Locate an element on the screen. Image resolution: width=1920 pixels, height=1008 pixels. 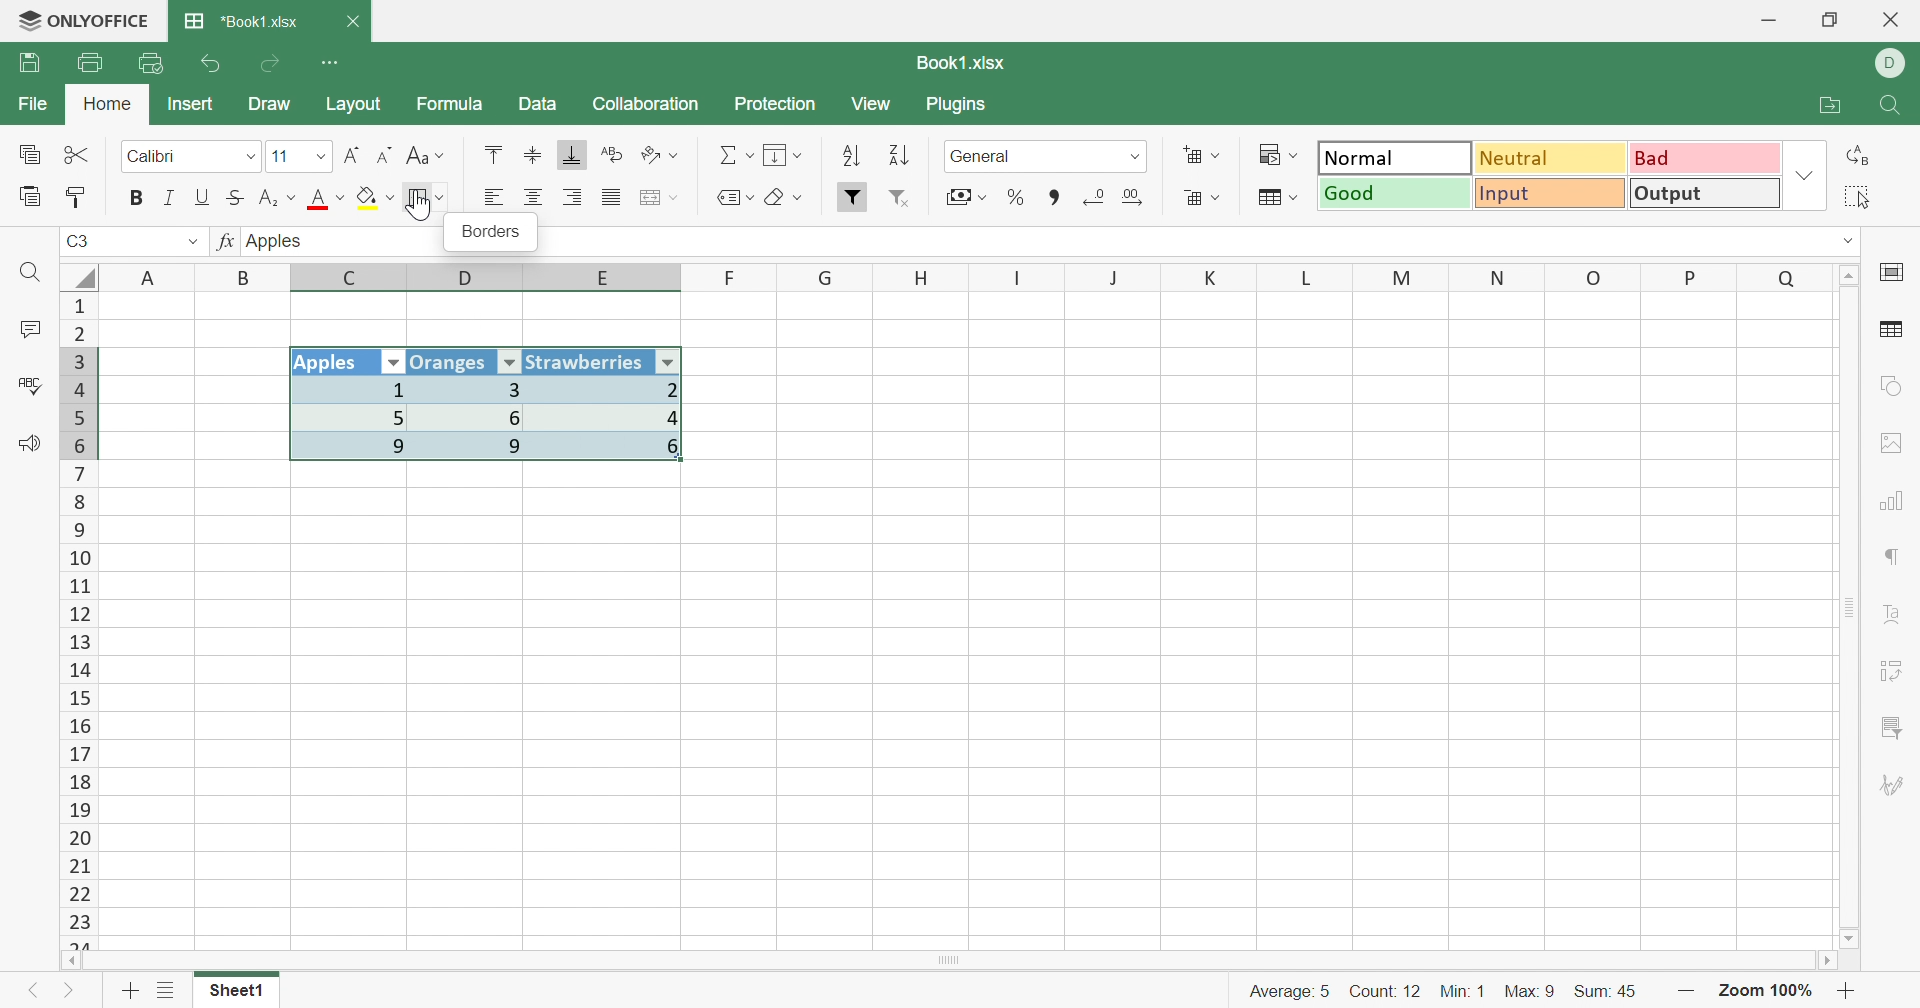
Drop down is located at coordinates (188, 242).